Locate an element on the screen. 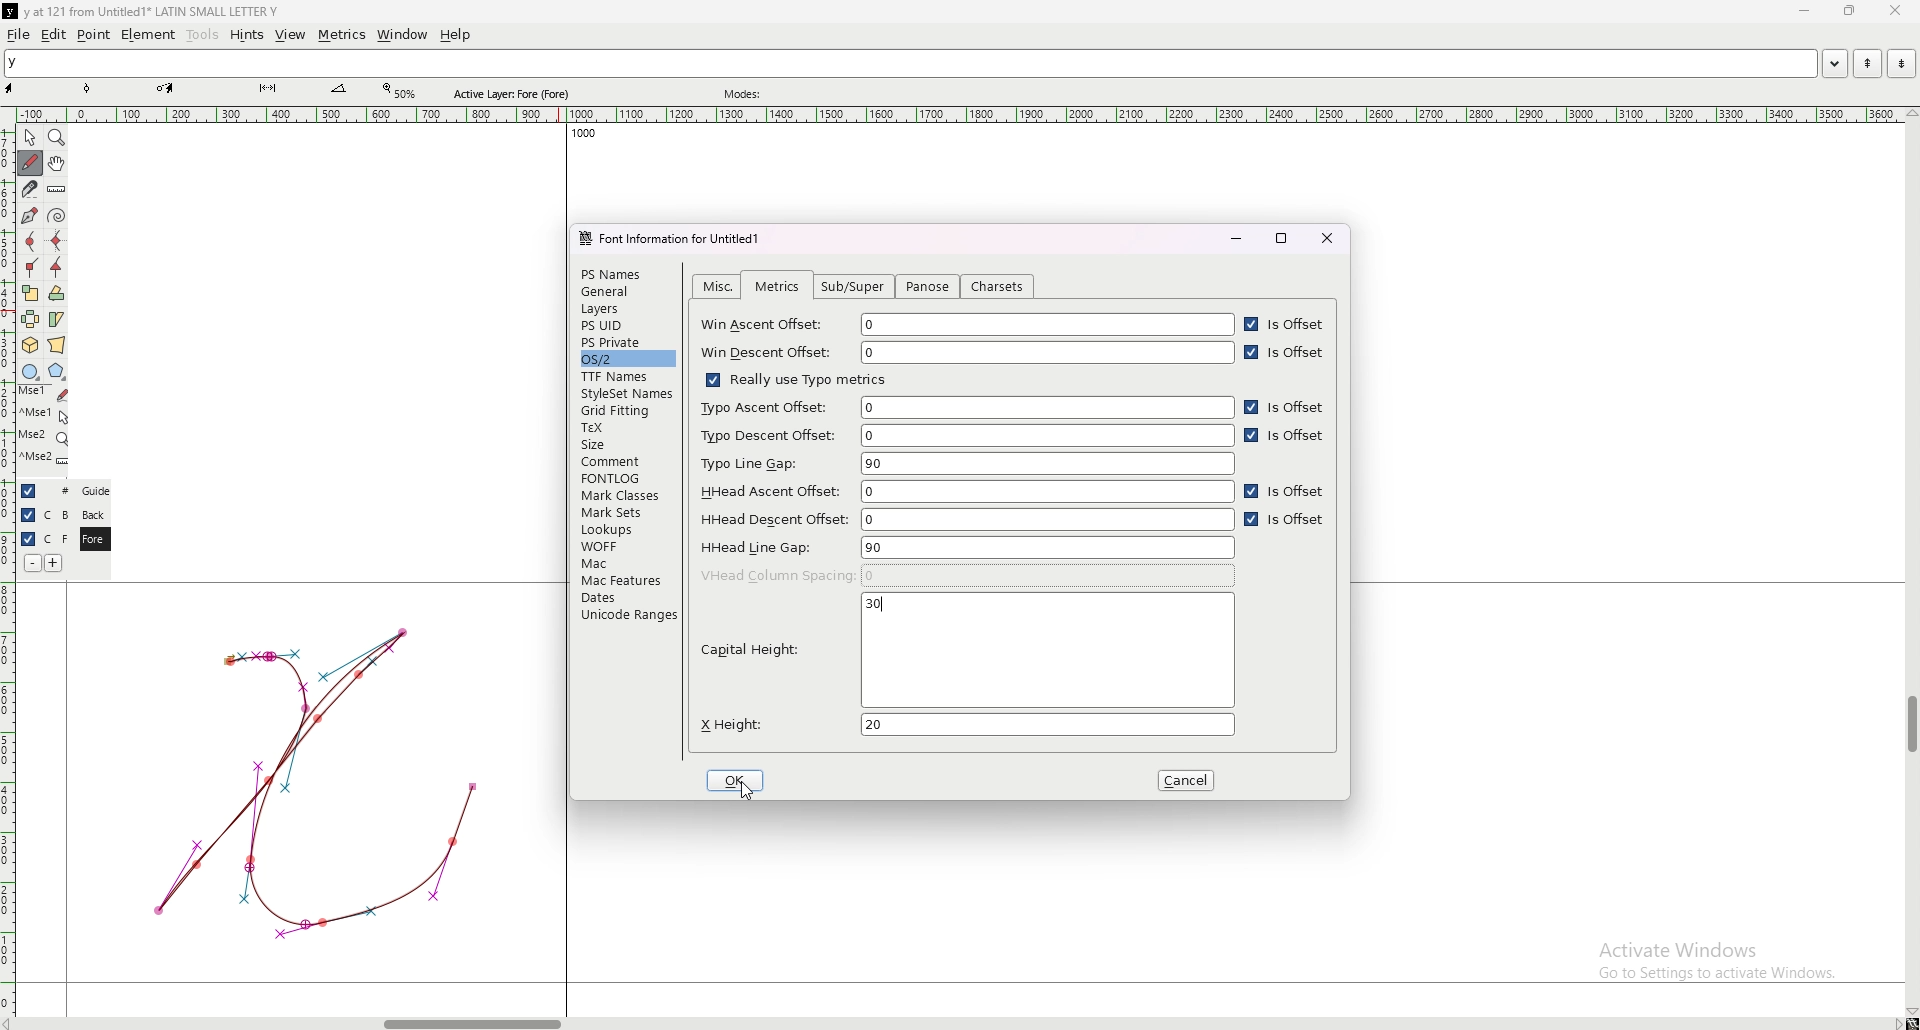  is offset is located at coordinates (1289, 353).